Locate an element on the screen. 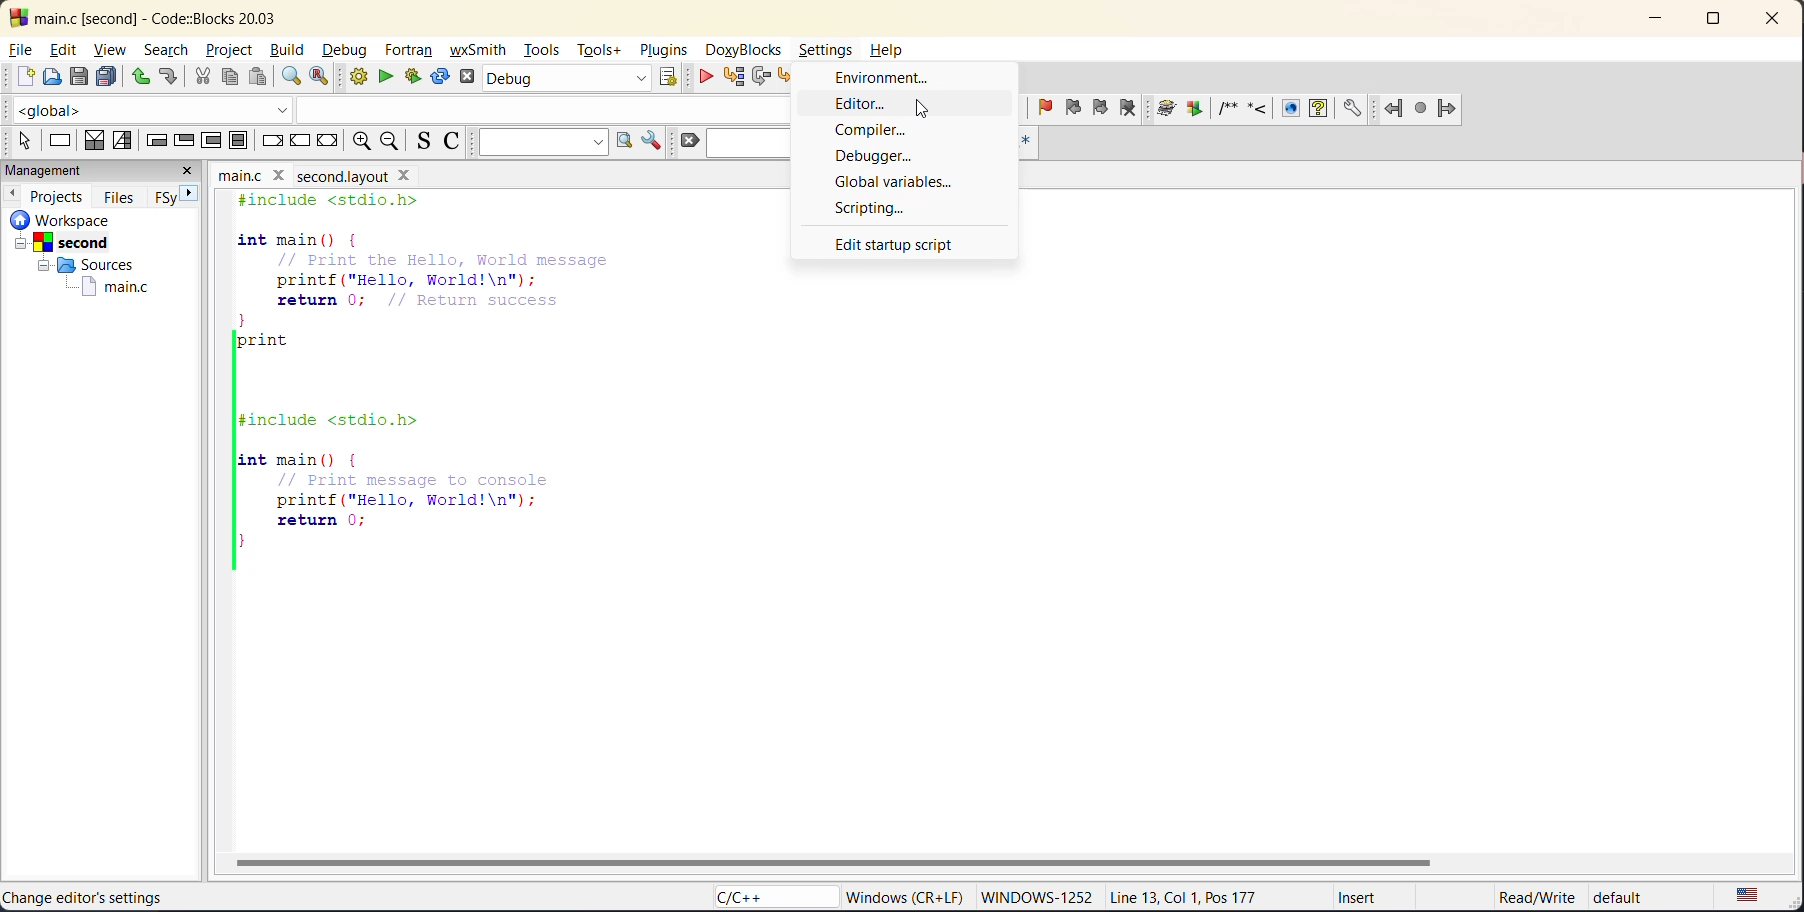 Image resolution: width=1804 pixels, height=912 pixels. Settings is located at coordinates (828, 46).